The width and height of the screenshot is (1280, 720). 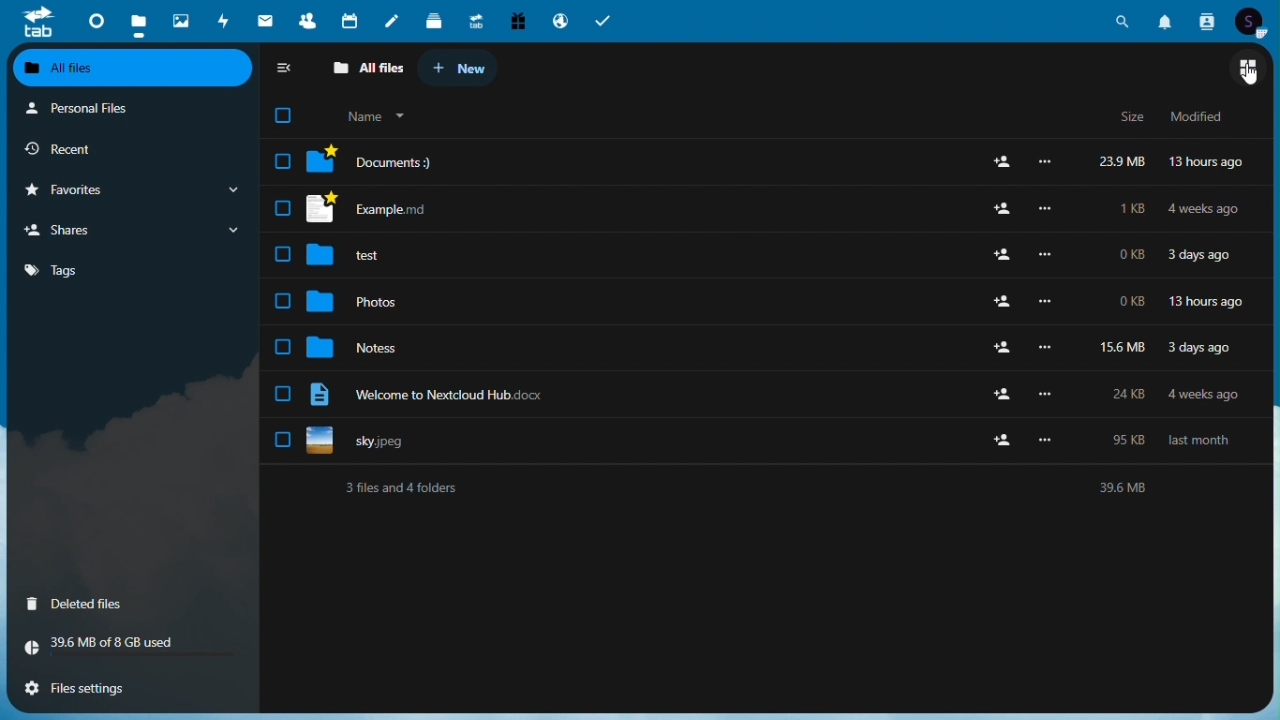 What do you see at coordinates (1000, 395) in the screenshot?
I see `add user` at bounding box center [1000, 395].